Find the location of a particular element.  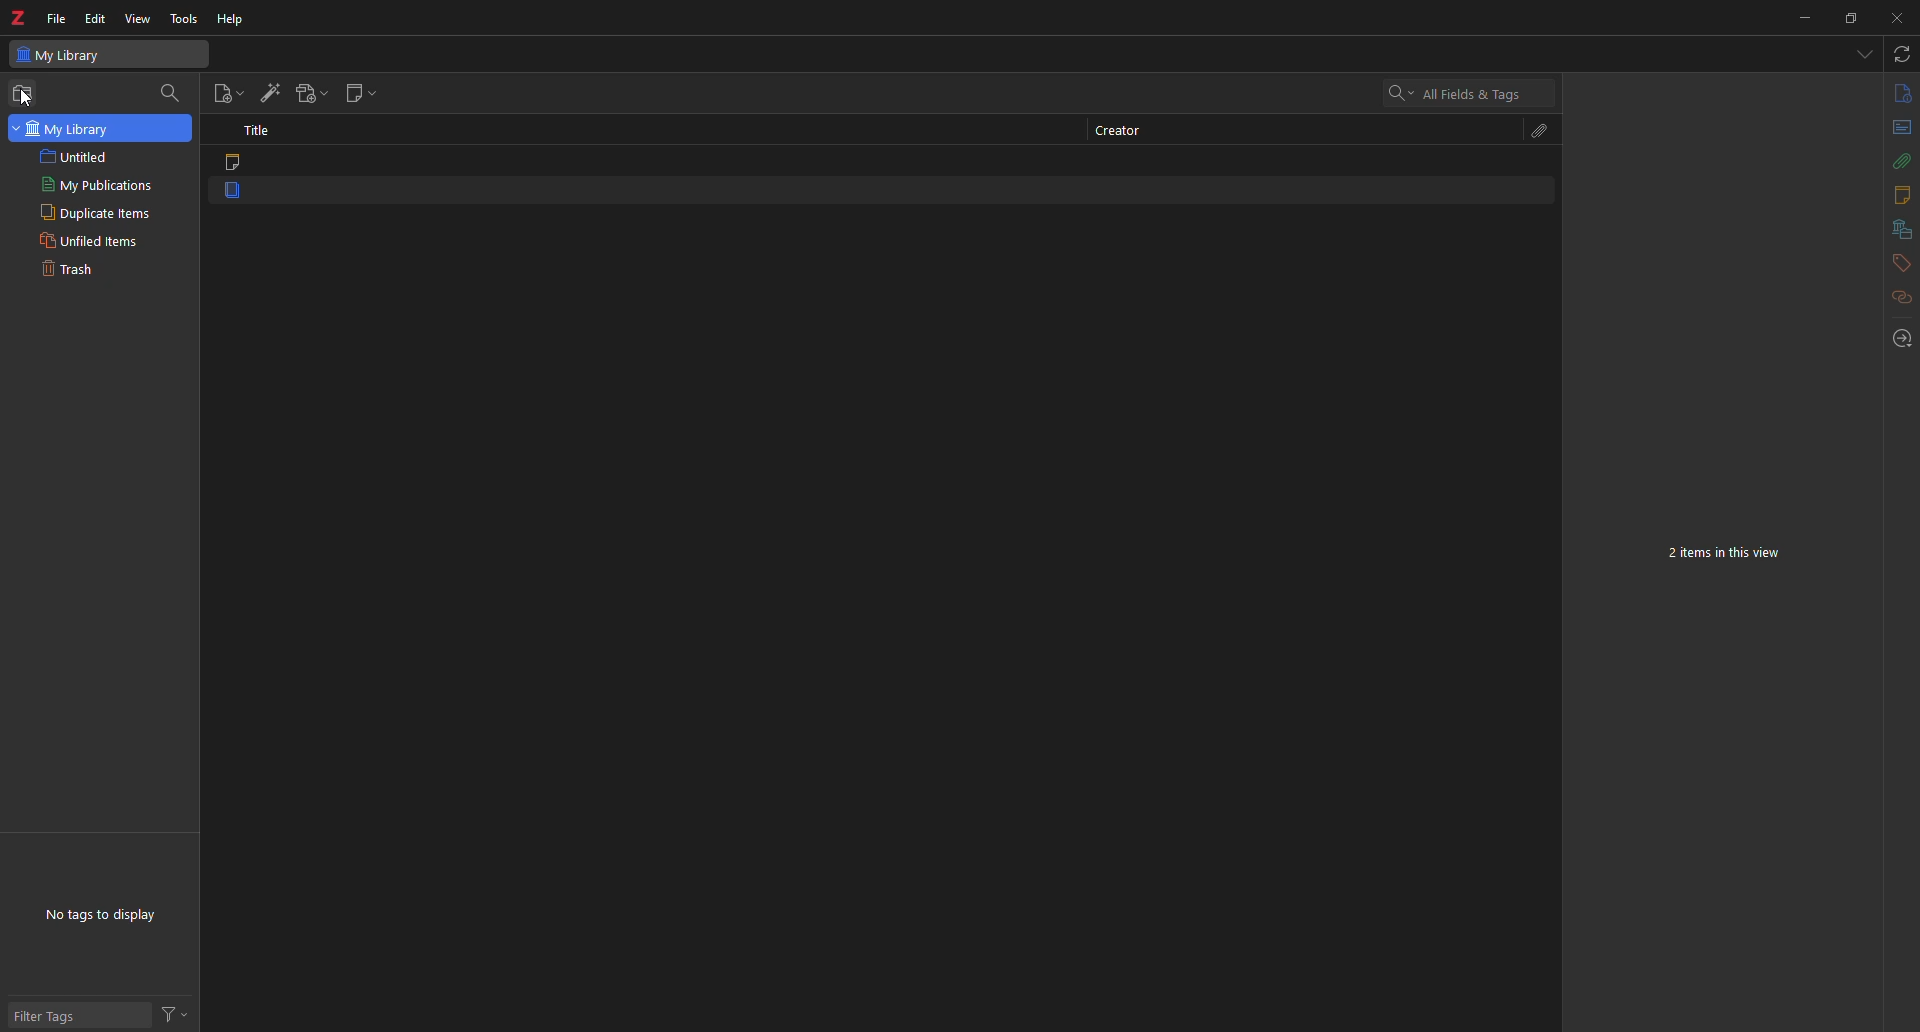

maximize is located at coordinates (1851, 18).